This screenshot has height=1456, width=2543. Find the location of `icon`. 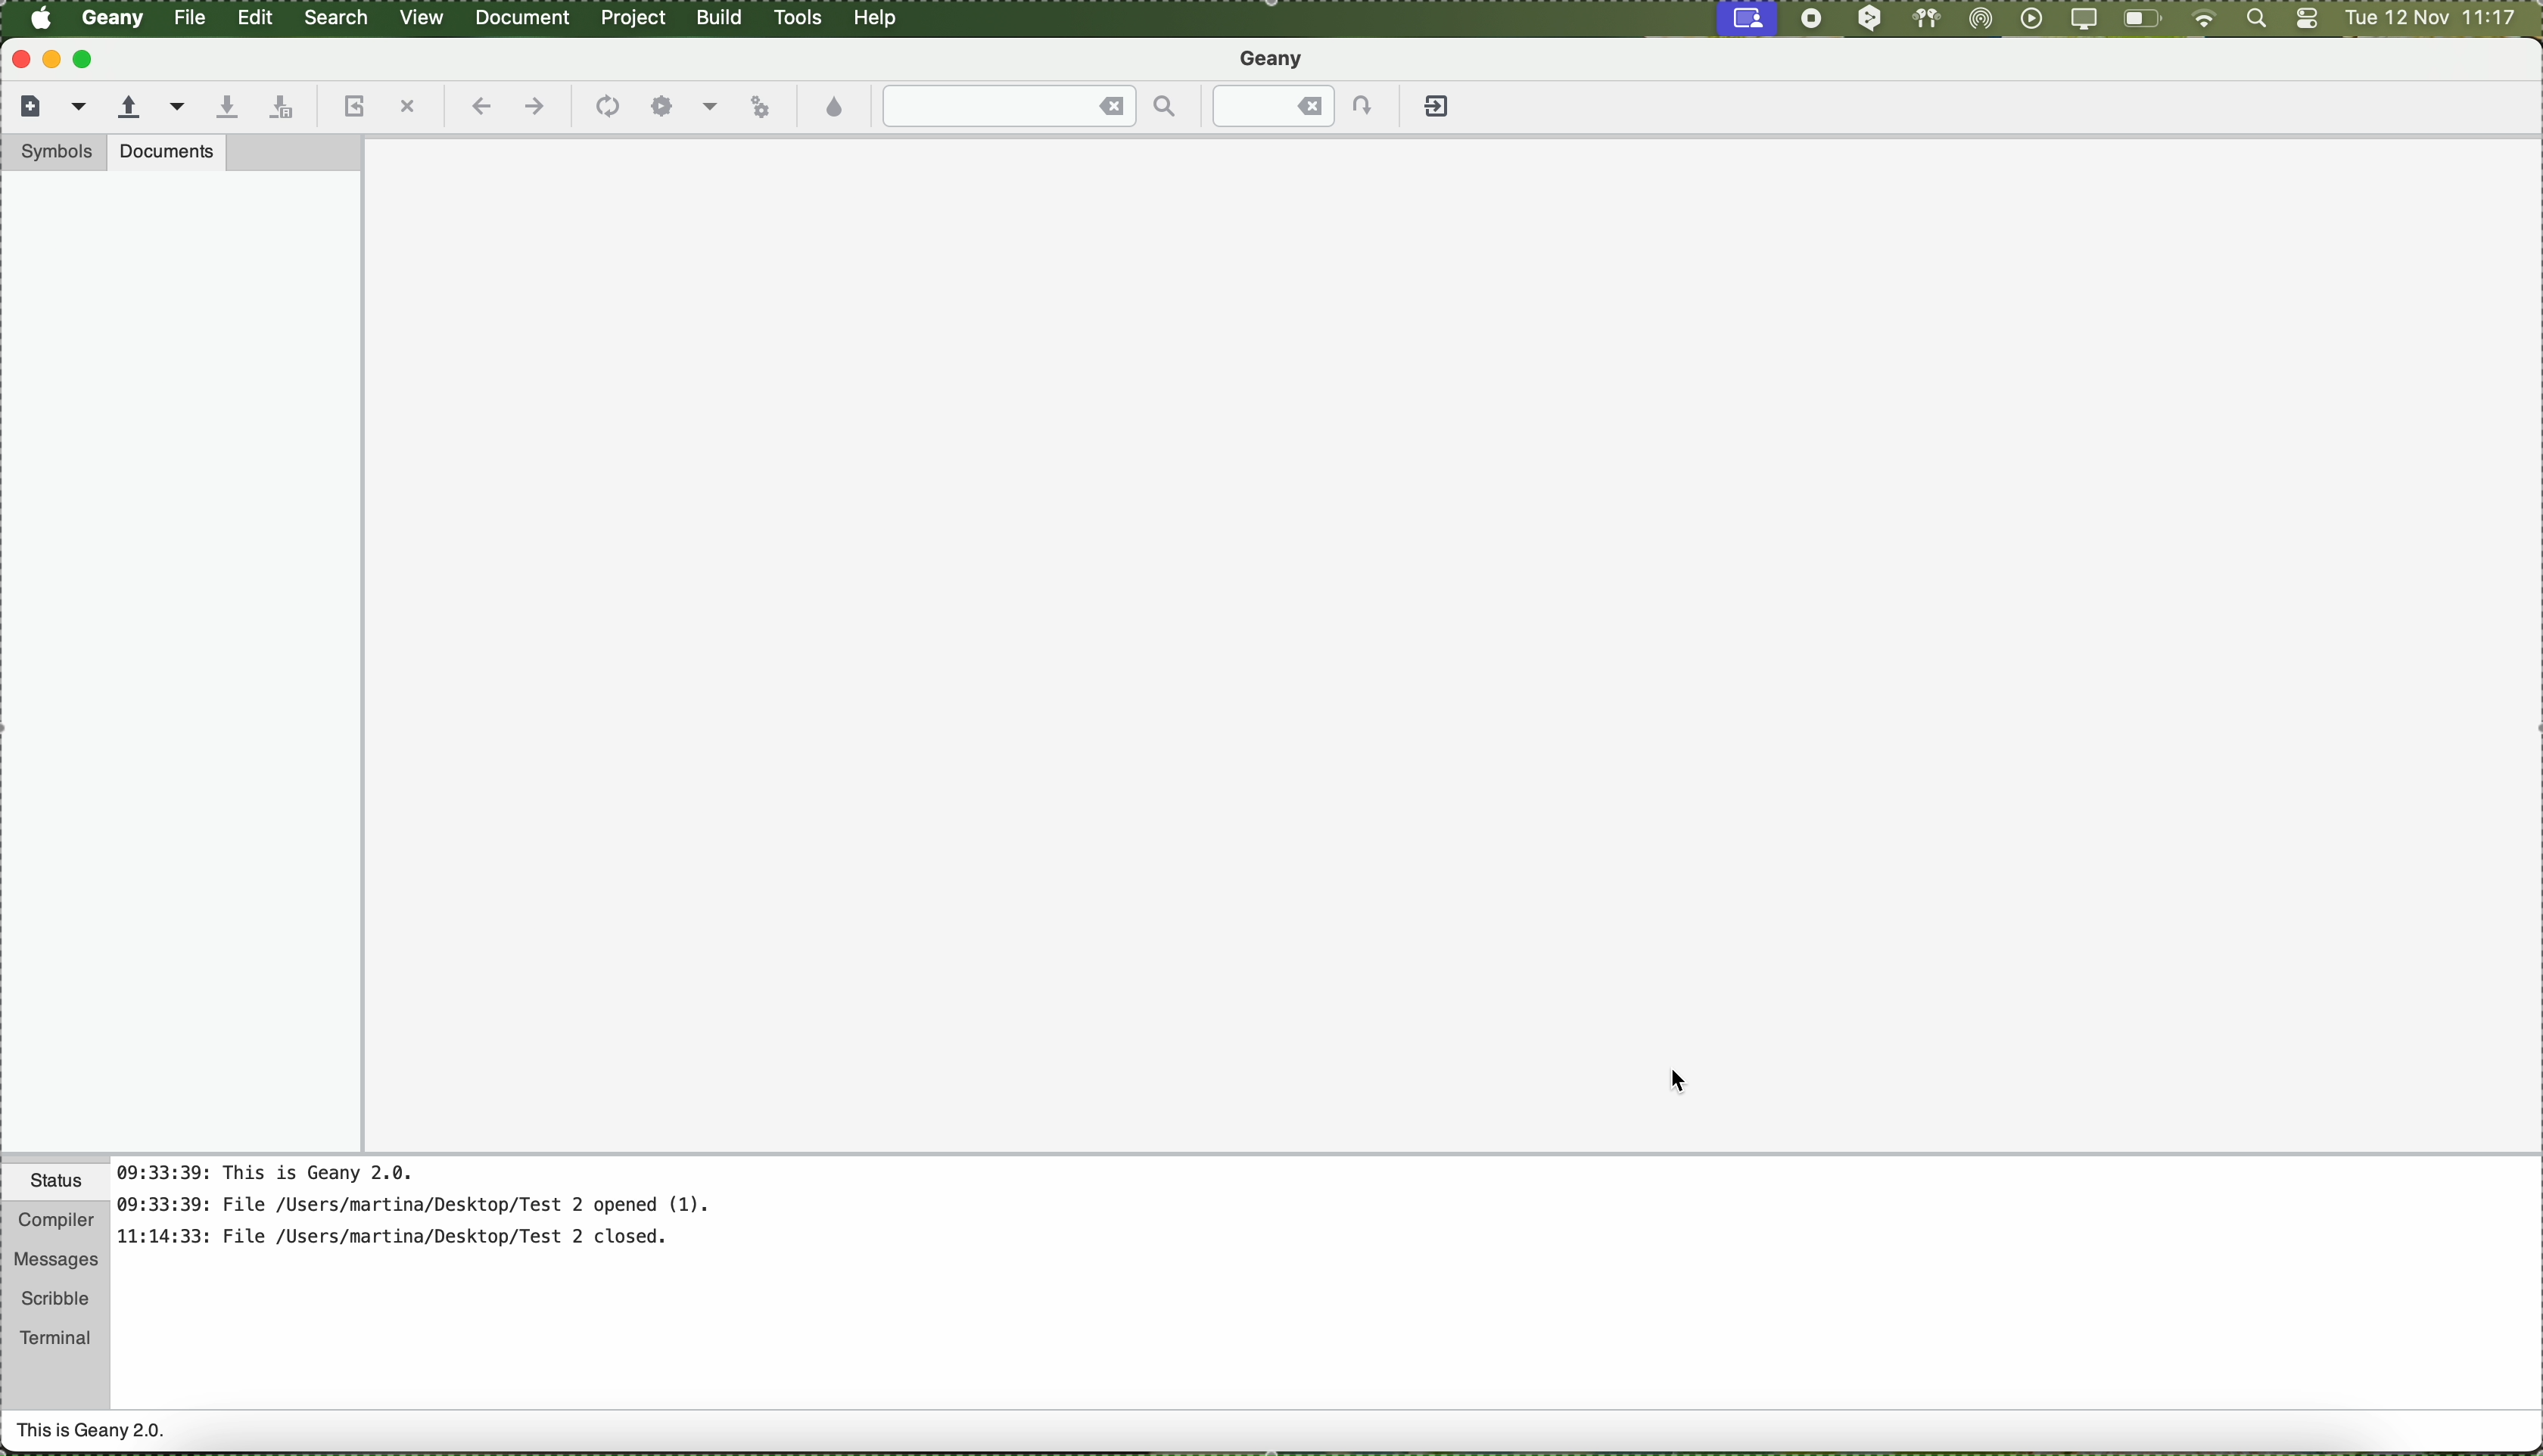

icon is located at coordinates (662, 107).